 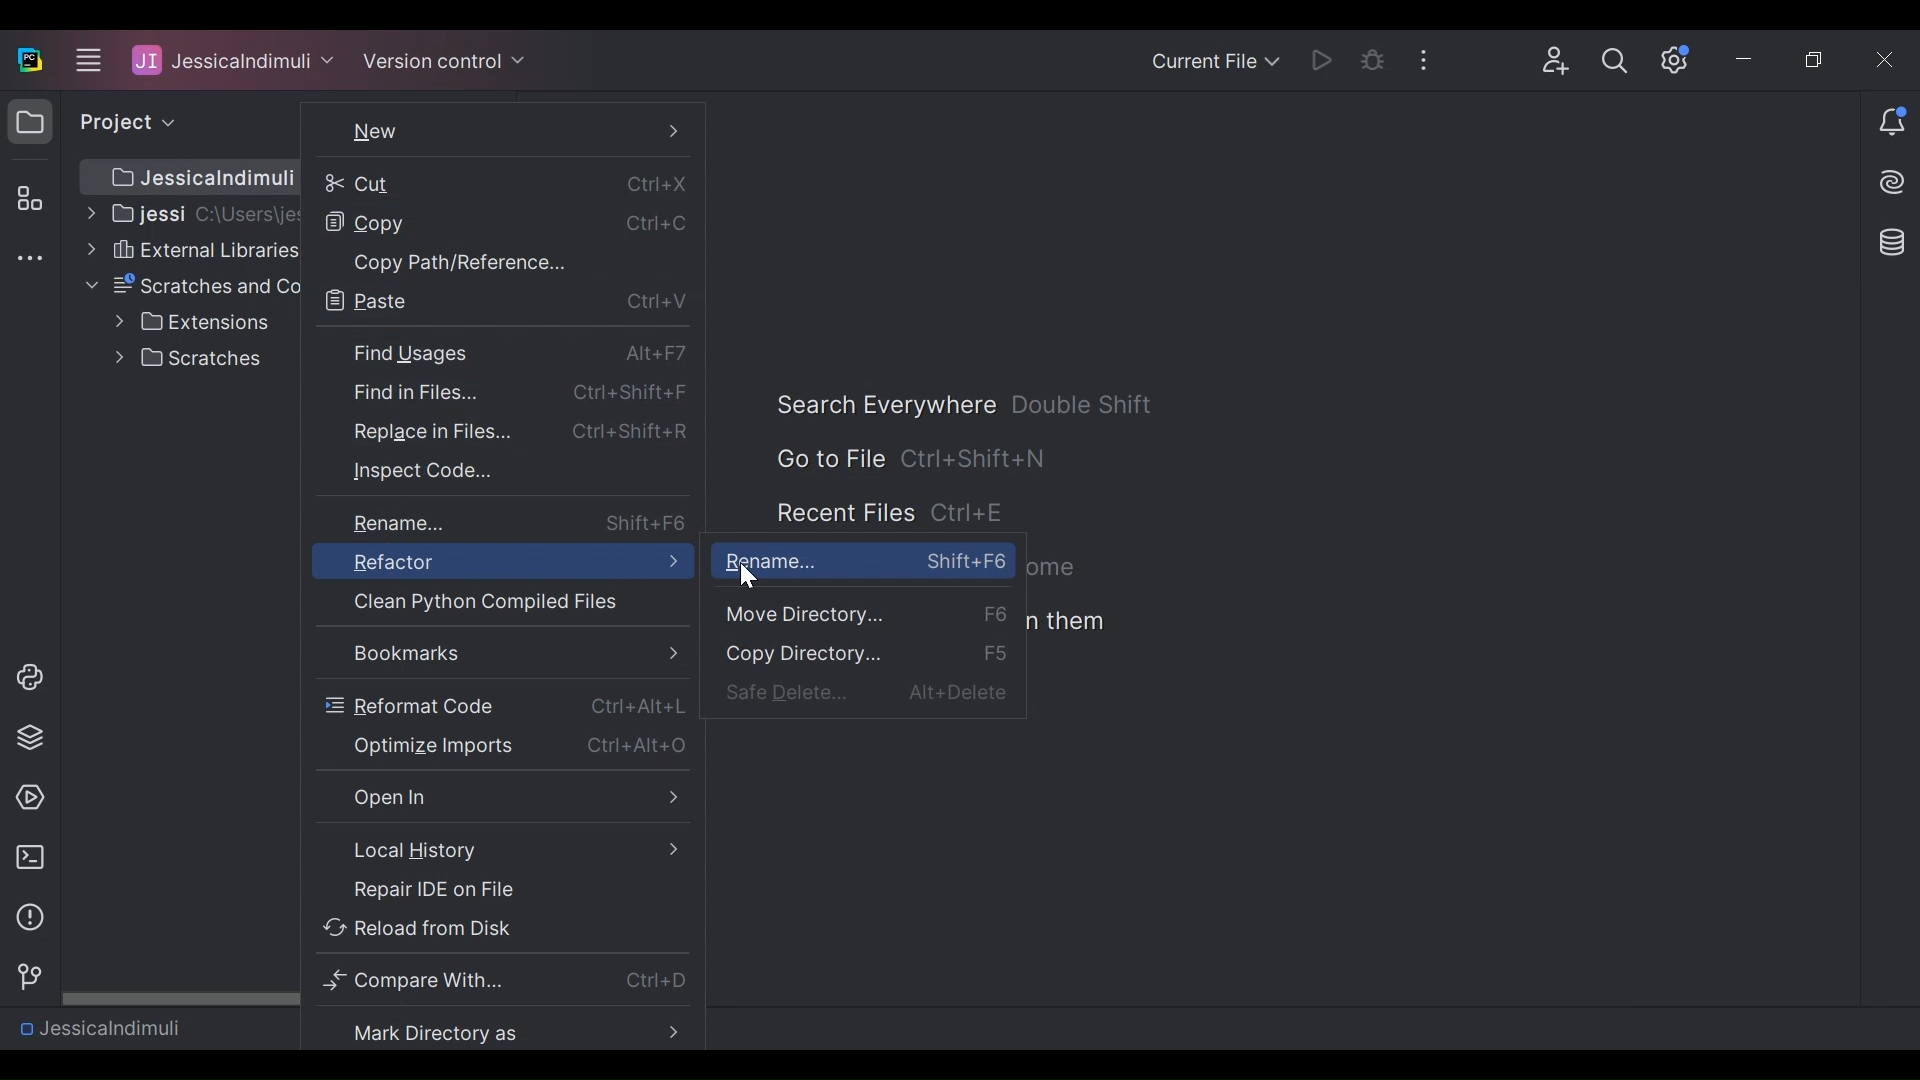 I want to click on Search, so click(x=1615, y=61).